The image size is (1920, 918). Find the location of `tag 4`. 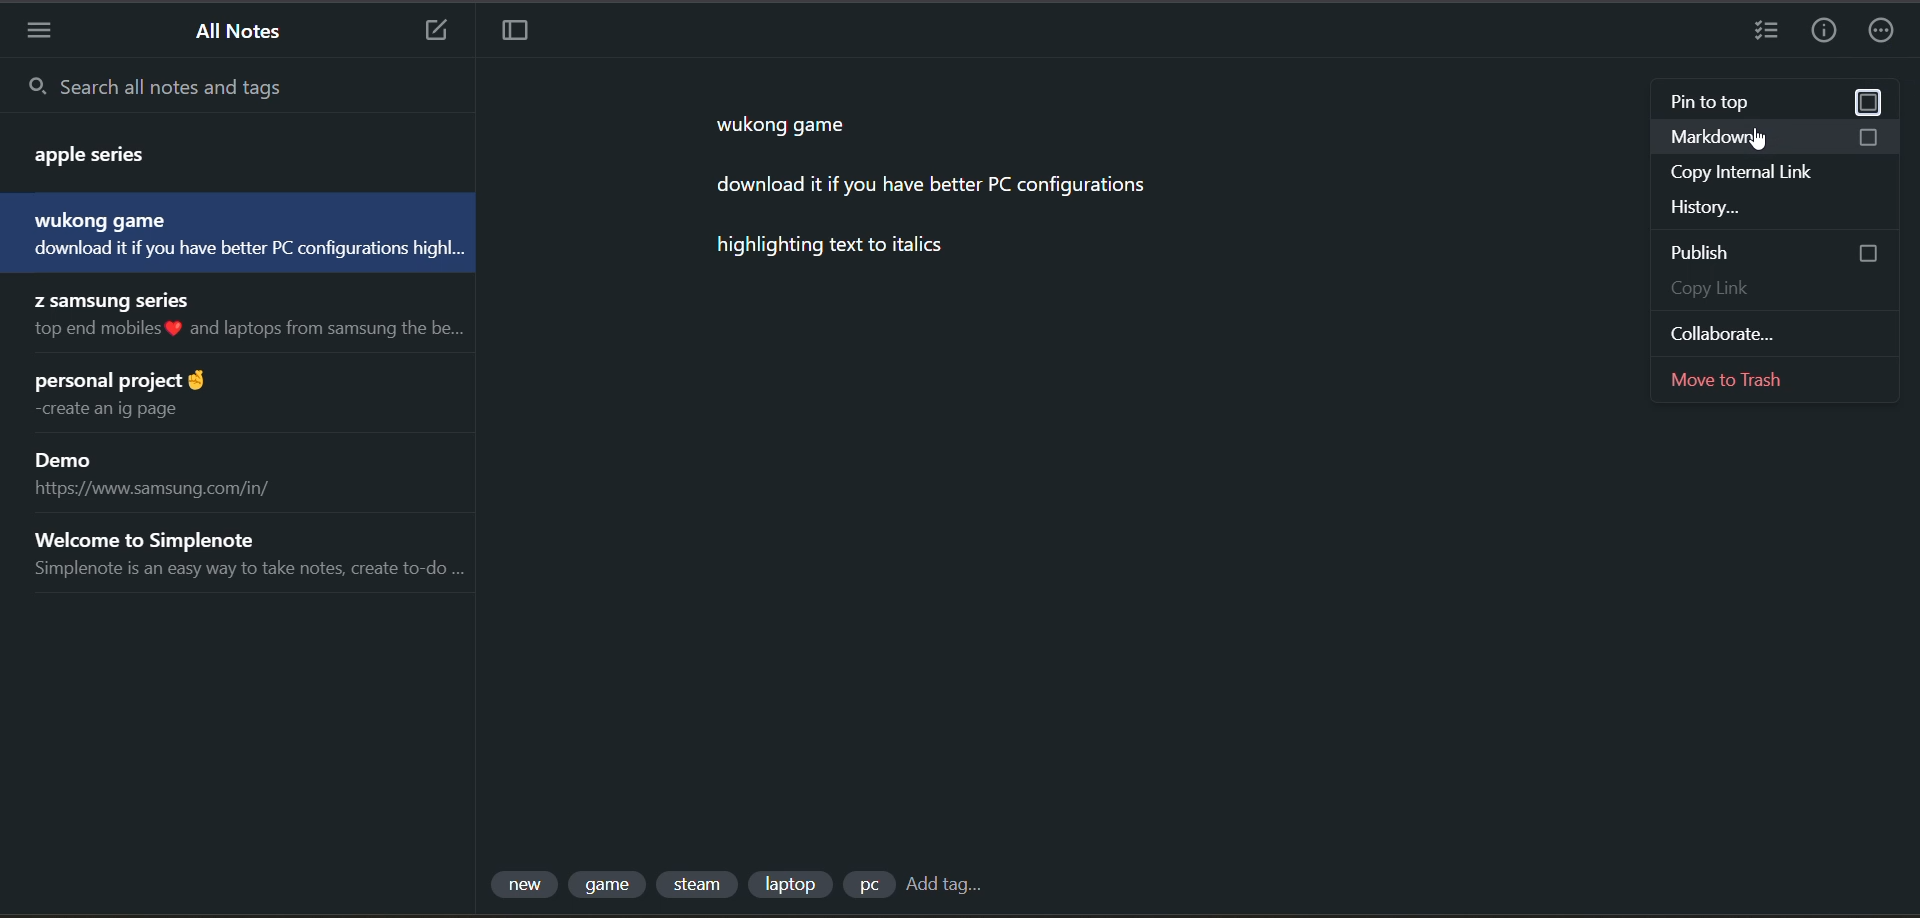

tag 4 is located at coordinates (789, 883).